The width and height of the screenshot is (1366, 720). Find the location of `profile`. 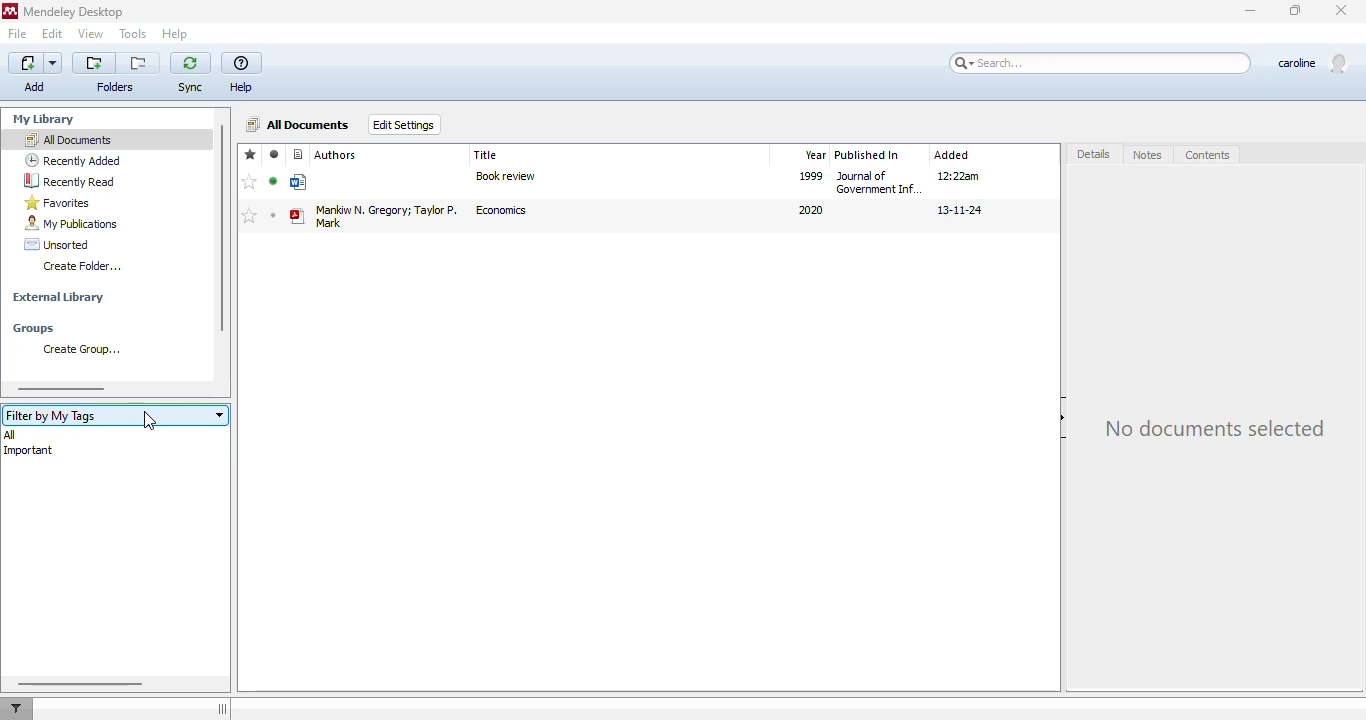

profile is located at coordinates (1314, 63).